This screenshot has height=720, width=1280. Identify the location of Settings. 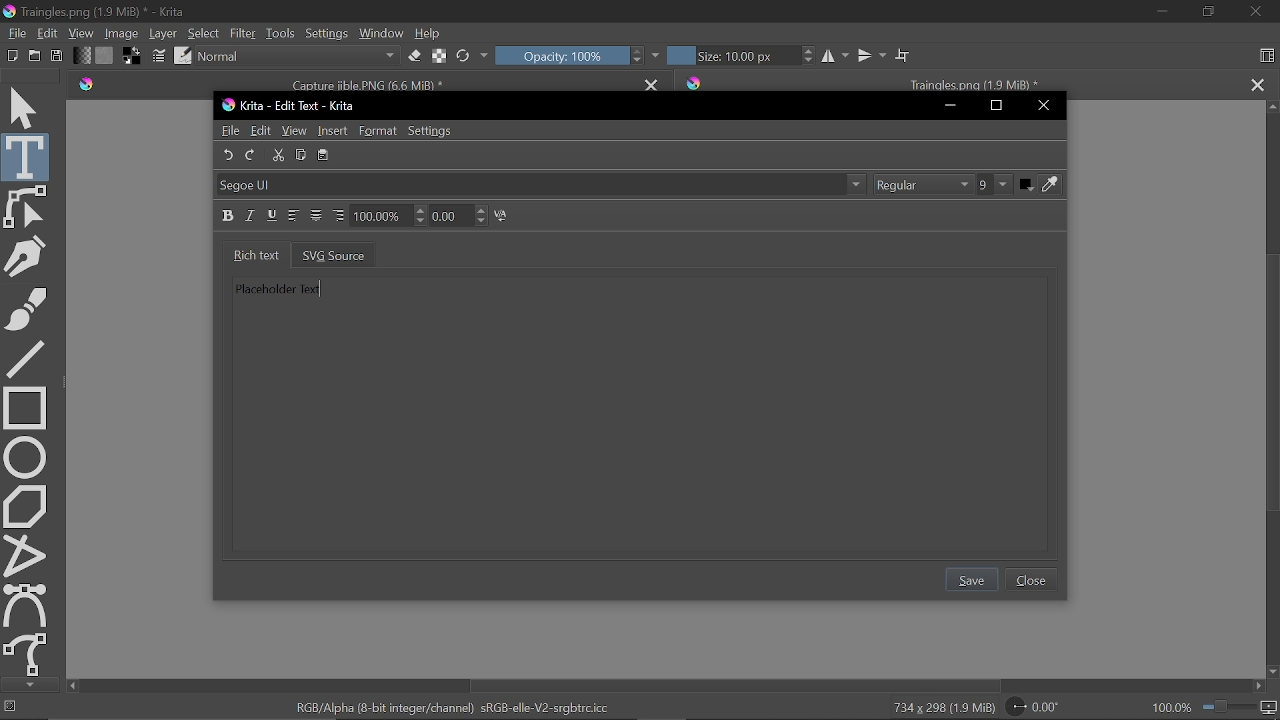
(435, 130).